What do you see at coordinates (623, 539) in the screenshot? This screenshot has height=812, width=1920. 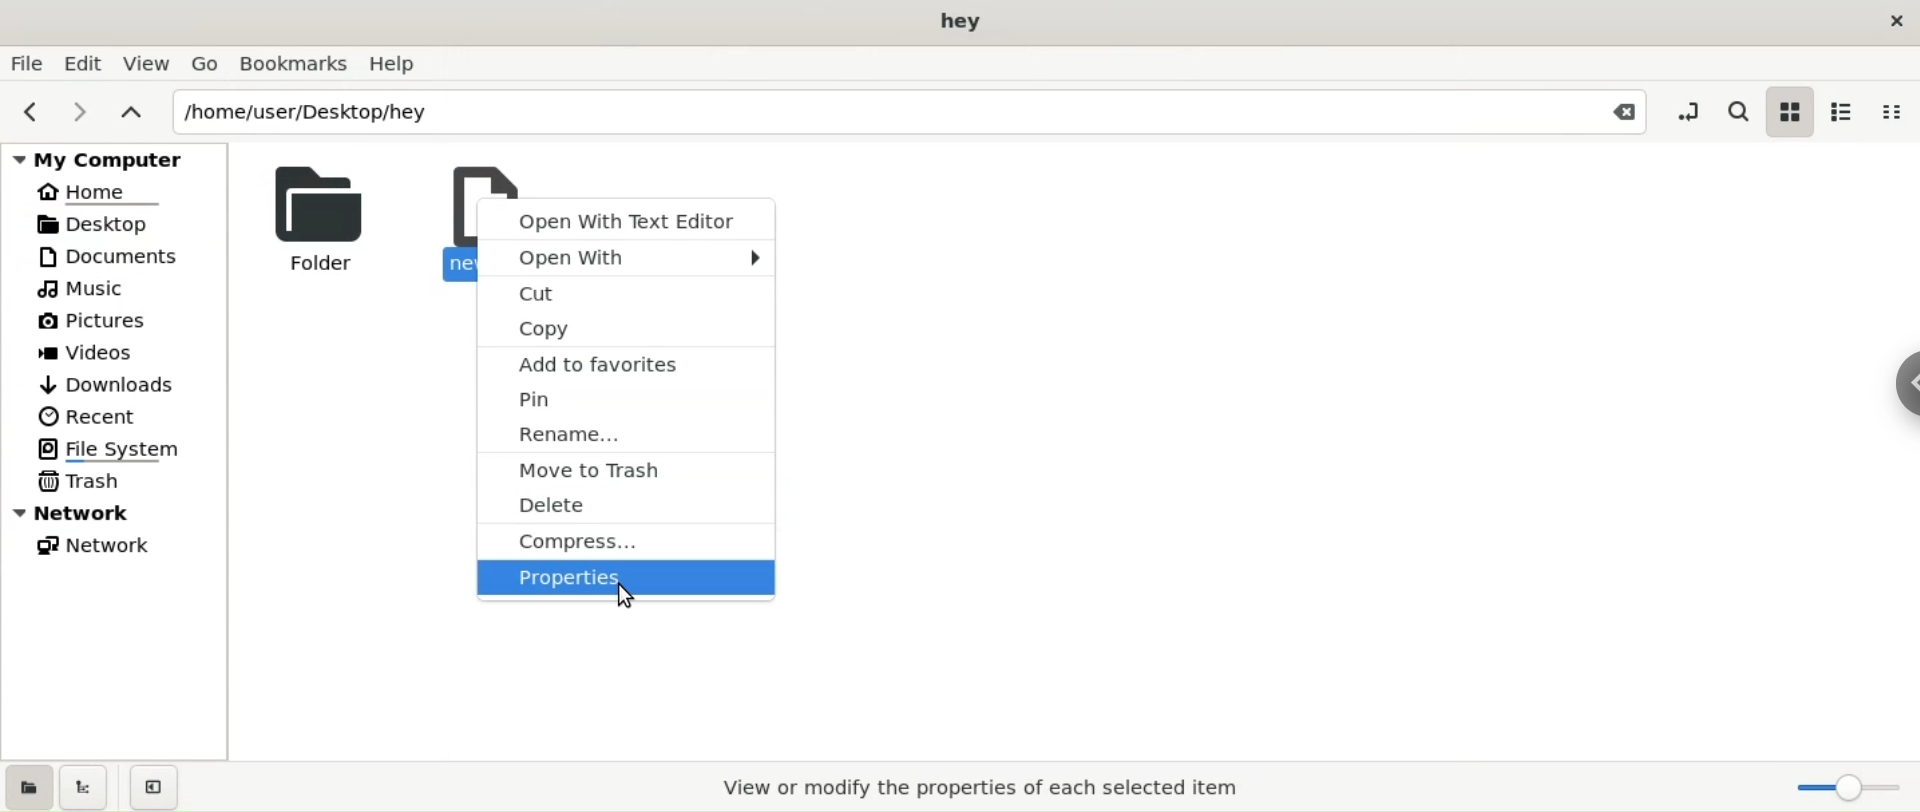 I see `compress` at bounding box center [623, 539].